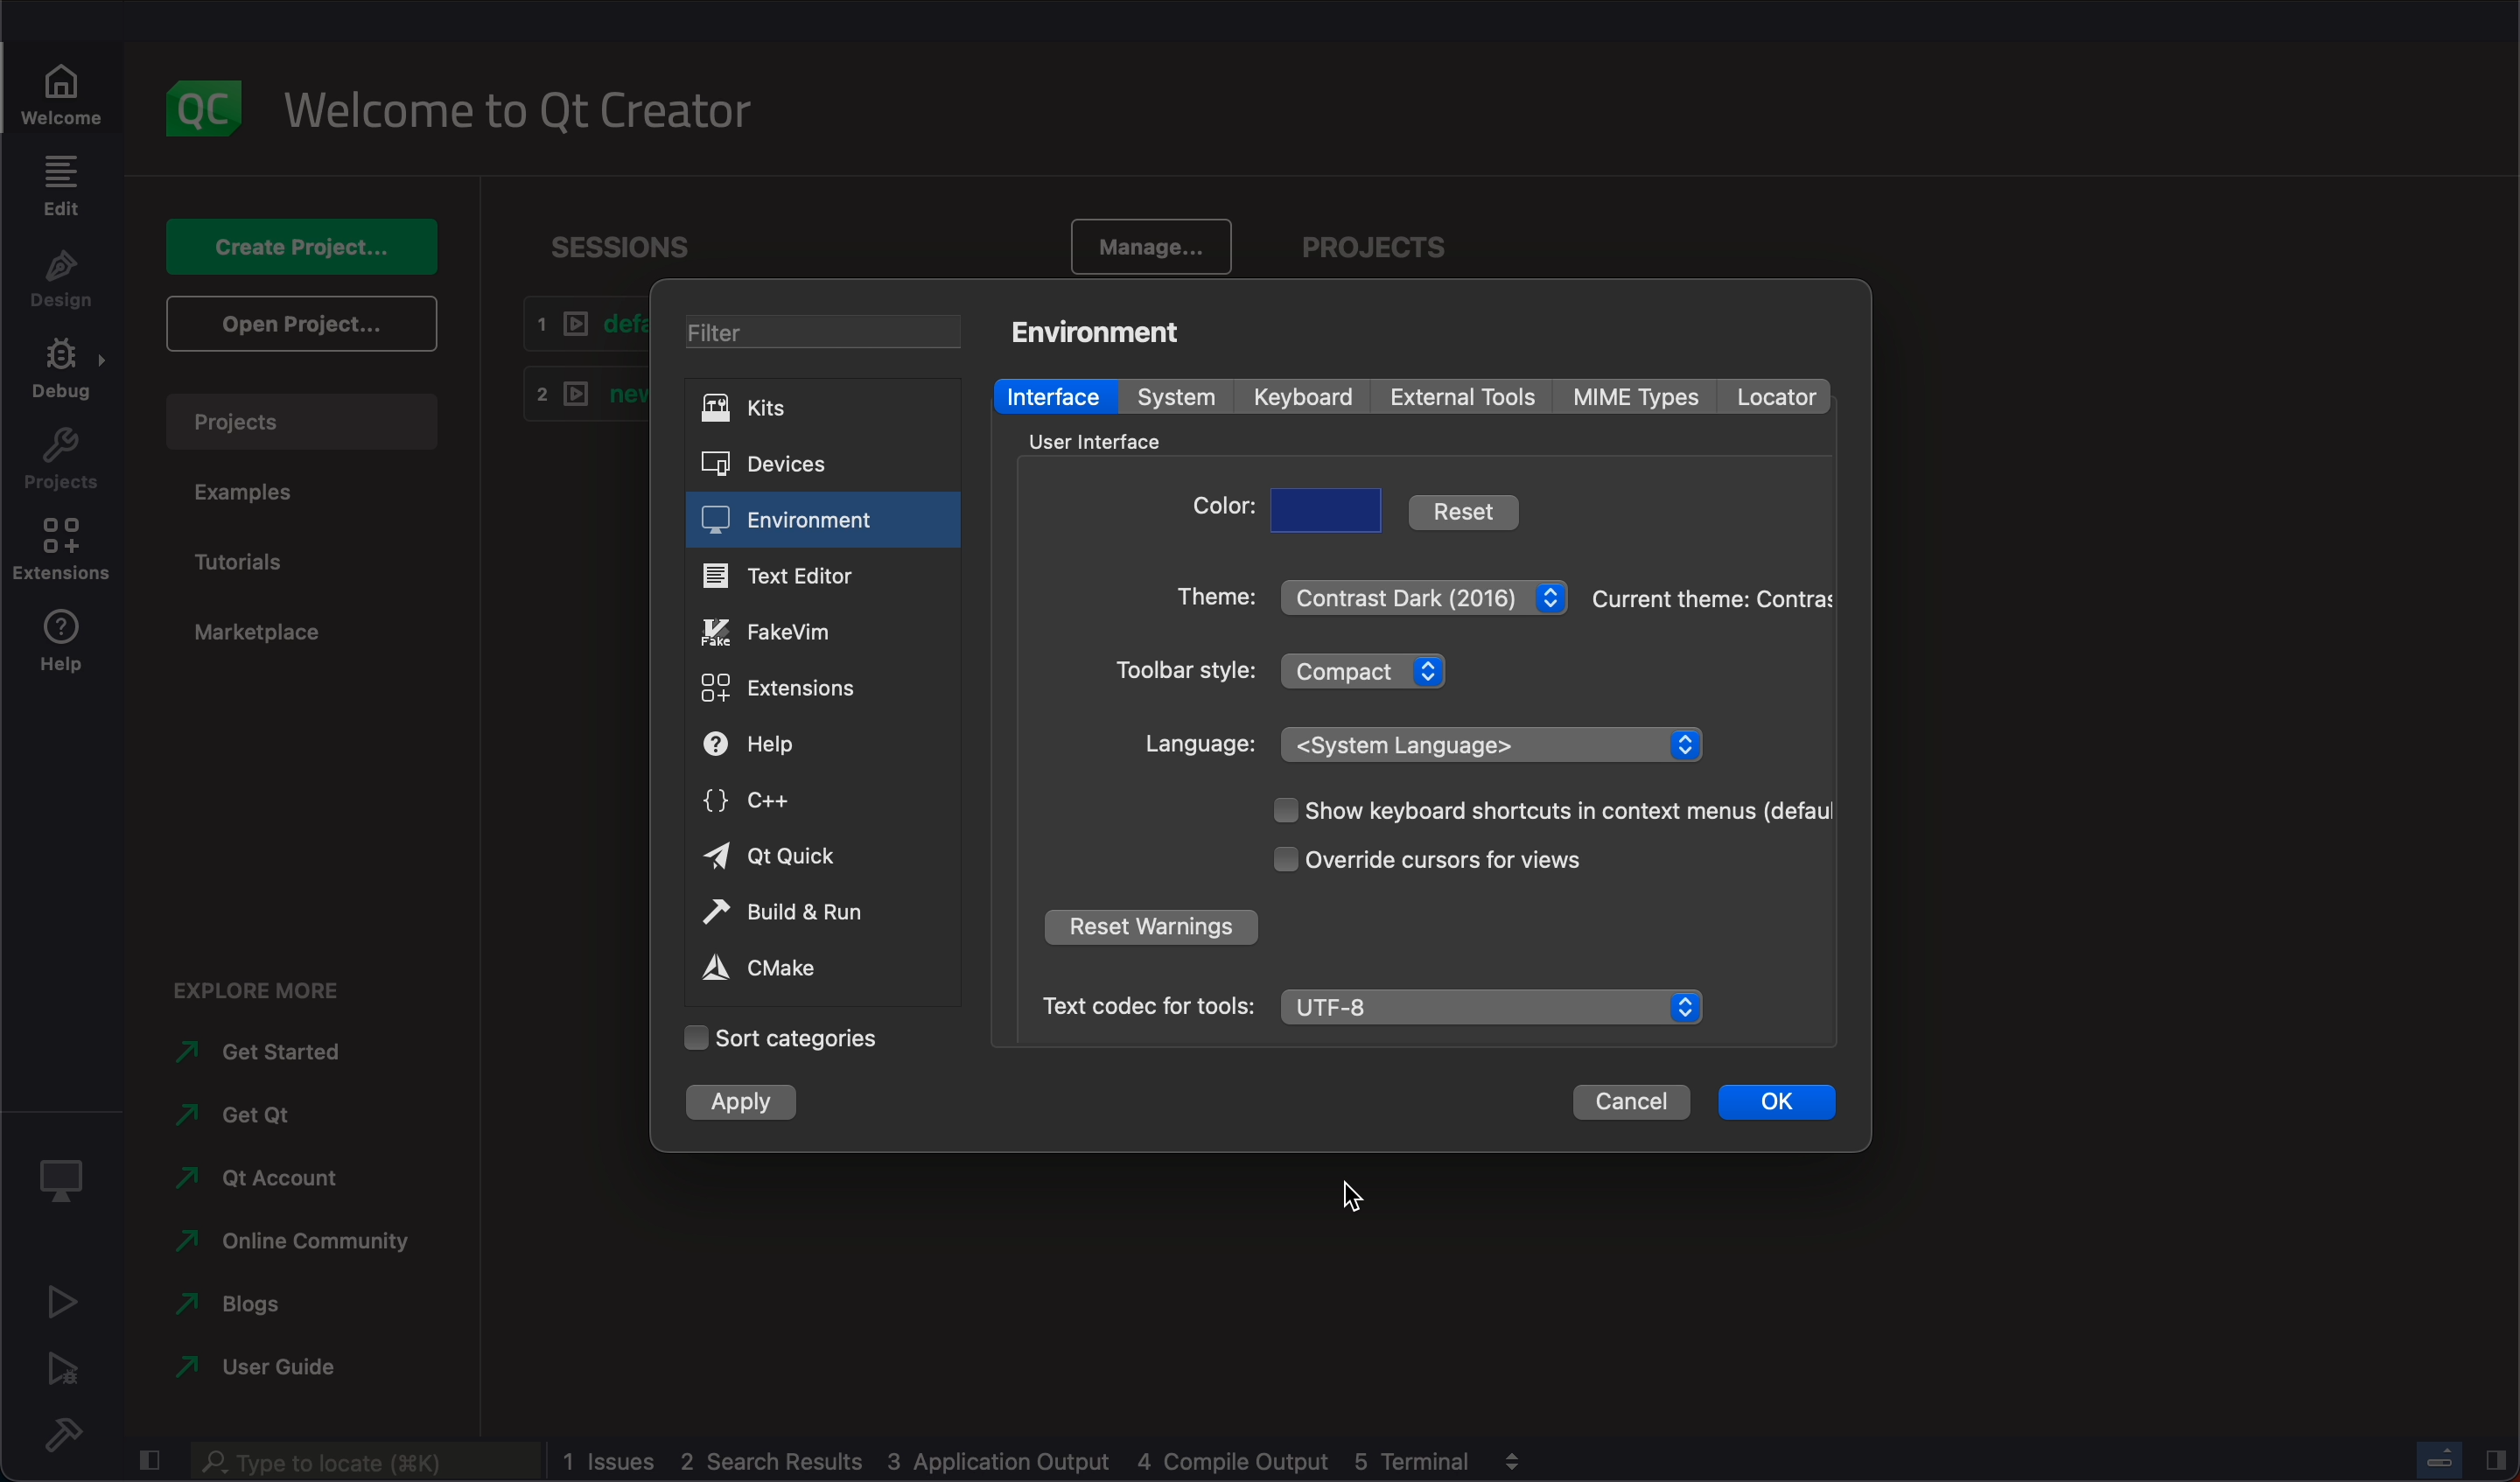 Image resolution: width=2520 pixels, height=1482 pixels. Describe the element at coordinates (1709, 596) in the screenshot. I see `theme` at that location.